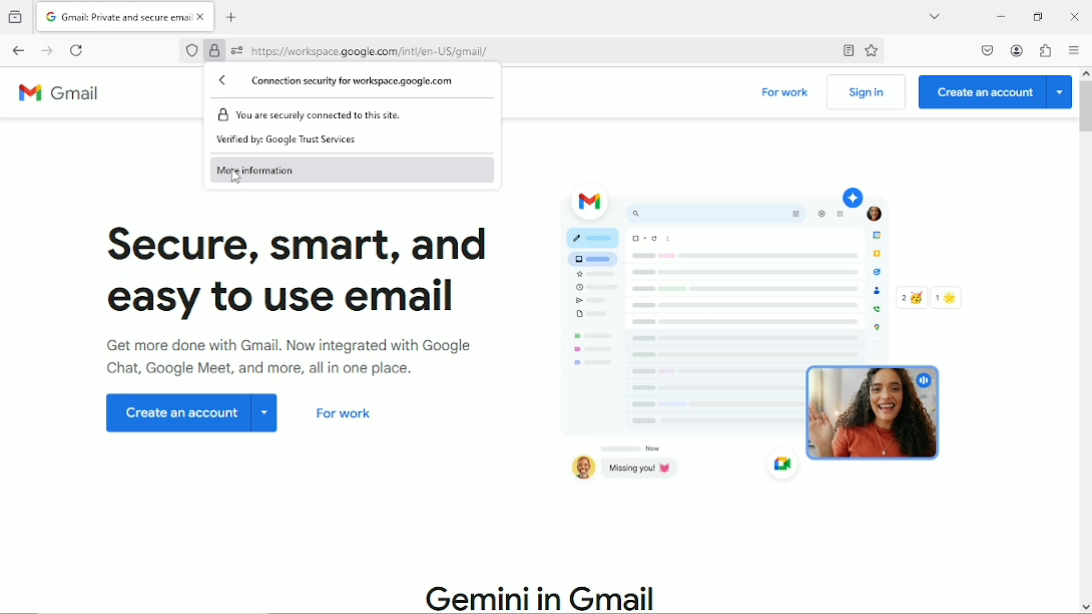 This screenshot has height=614, width=1092. Describe the element at coordinates (203, 17) in the screenshot. I see `close currrent tab` at that location.